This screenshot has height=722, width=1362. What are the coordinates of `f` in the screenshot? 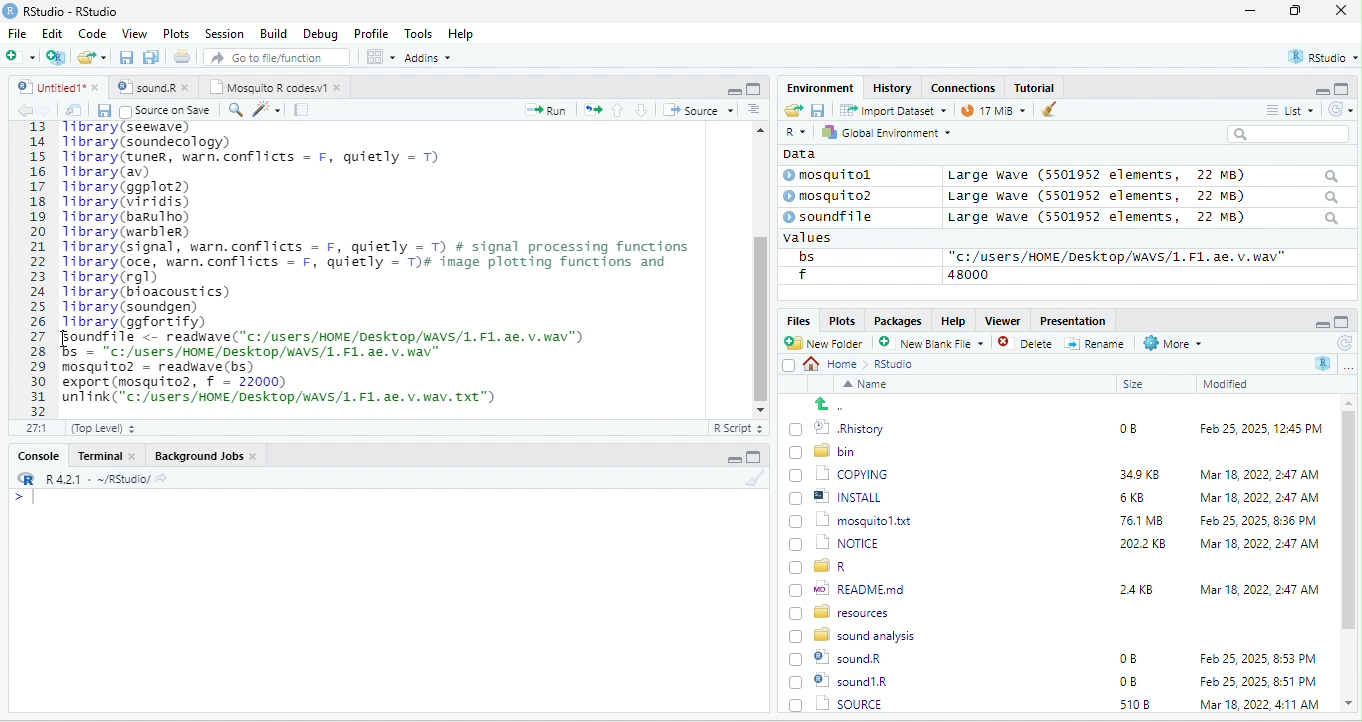 It's located at (802, 275).